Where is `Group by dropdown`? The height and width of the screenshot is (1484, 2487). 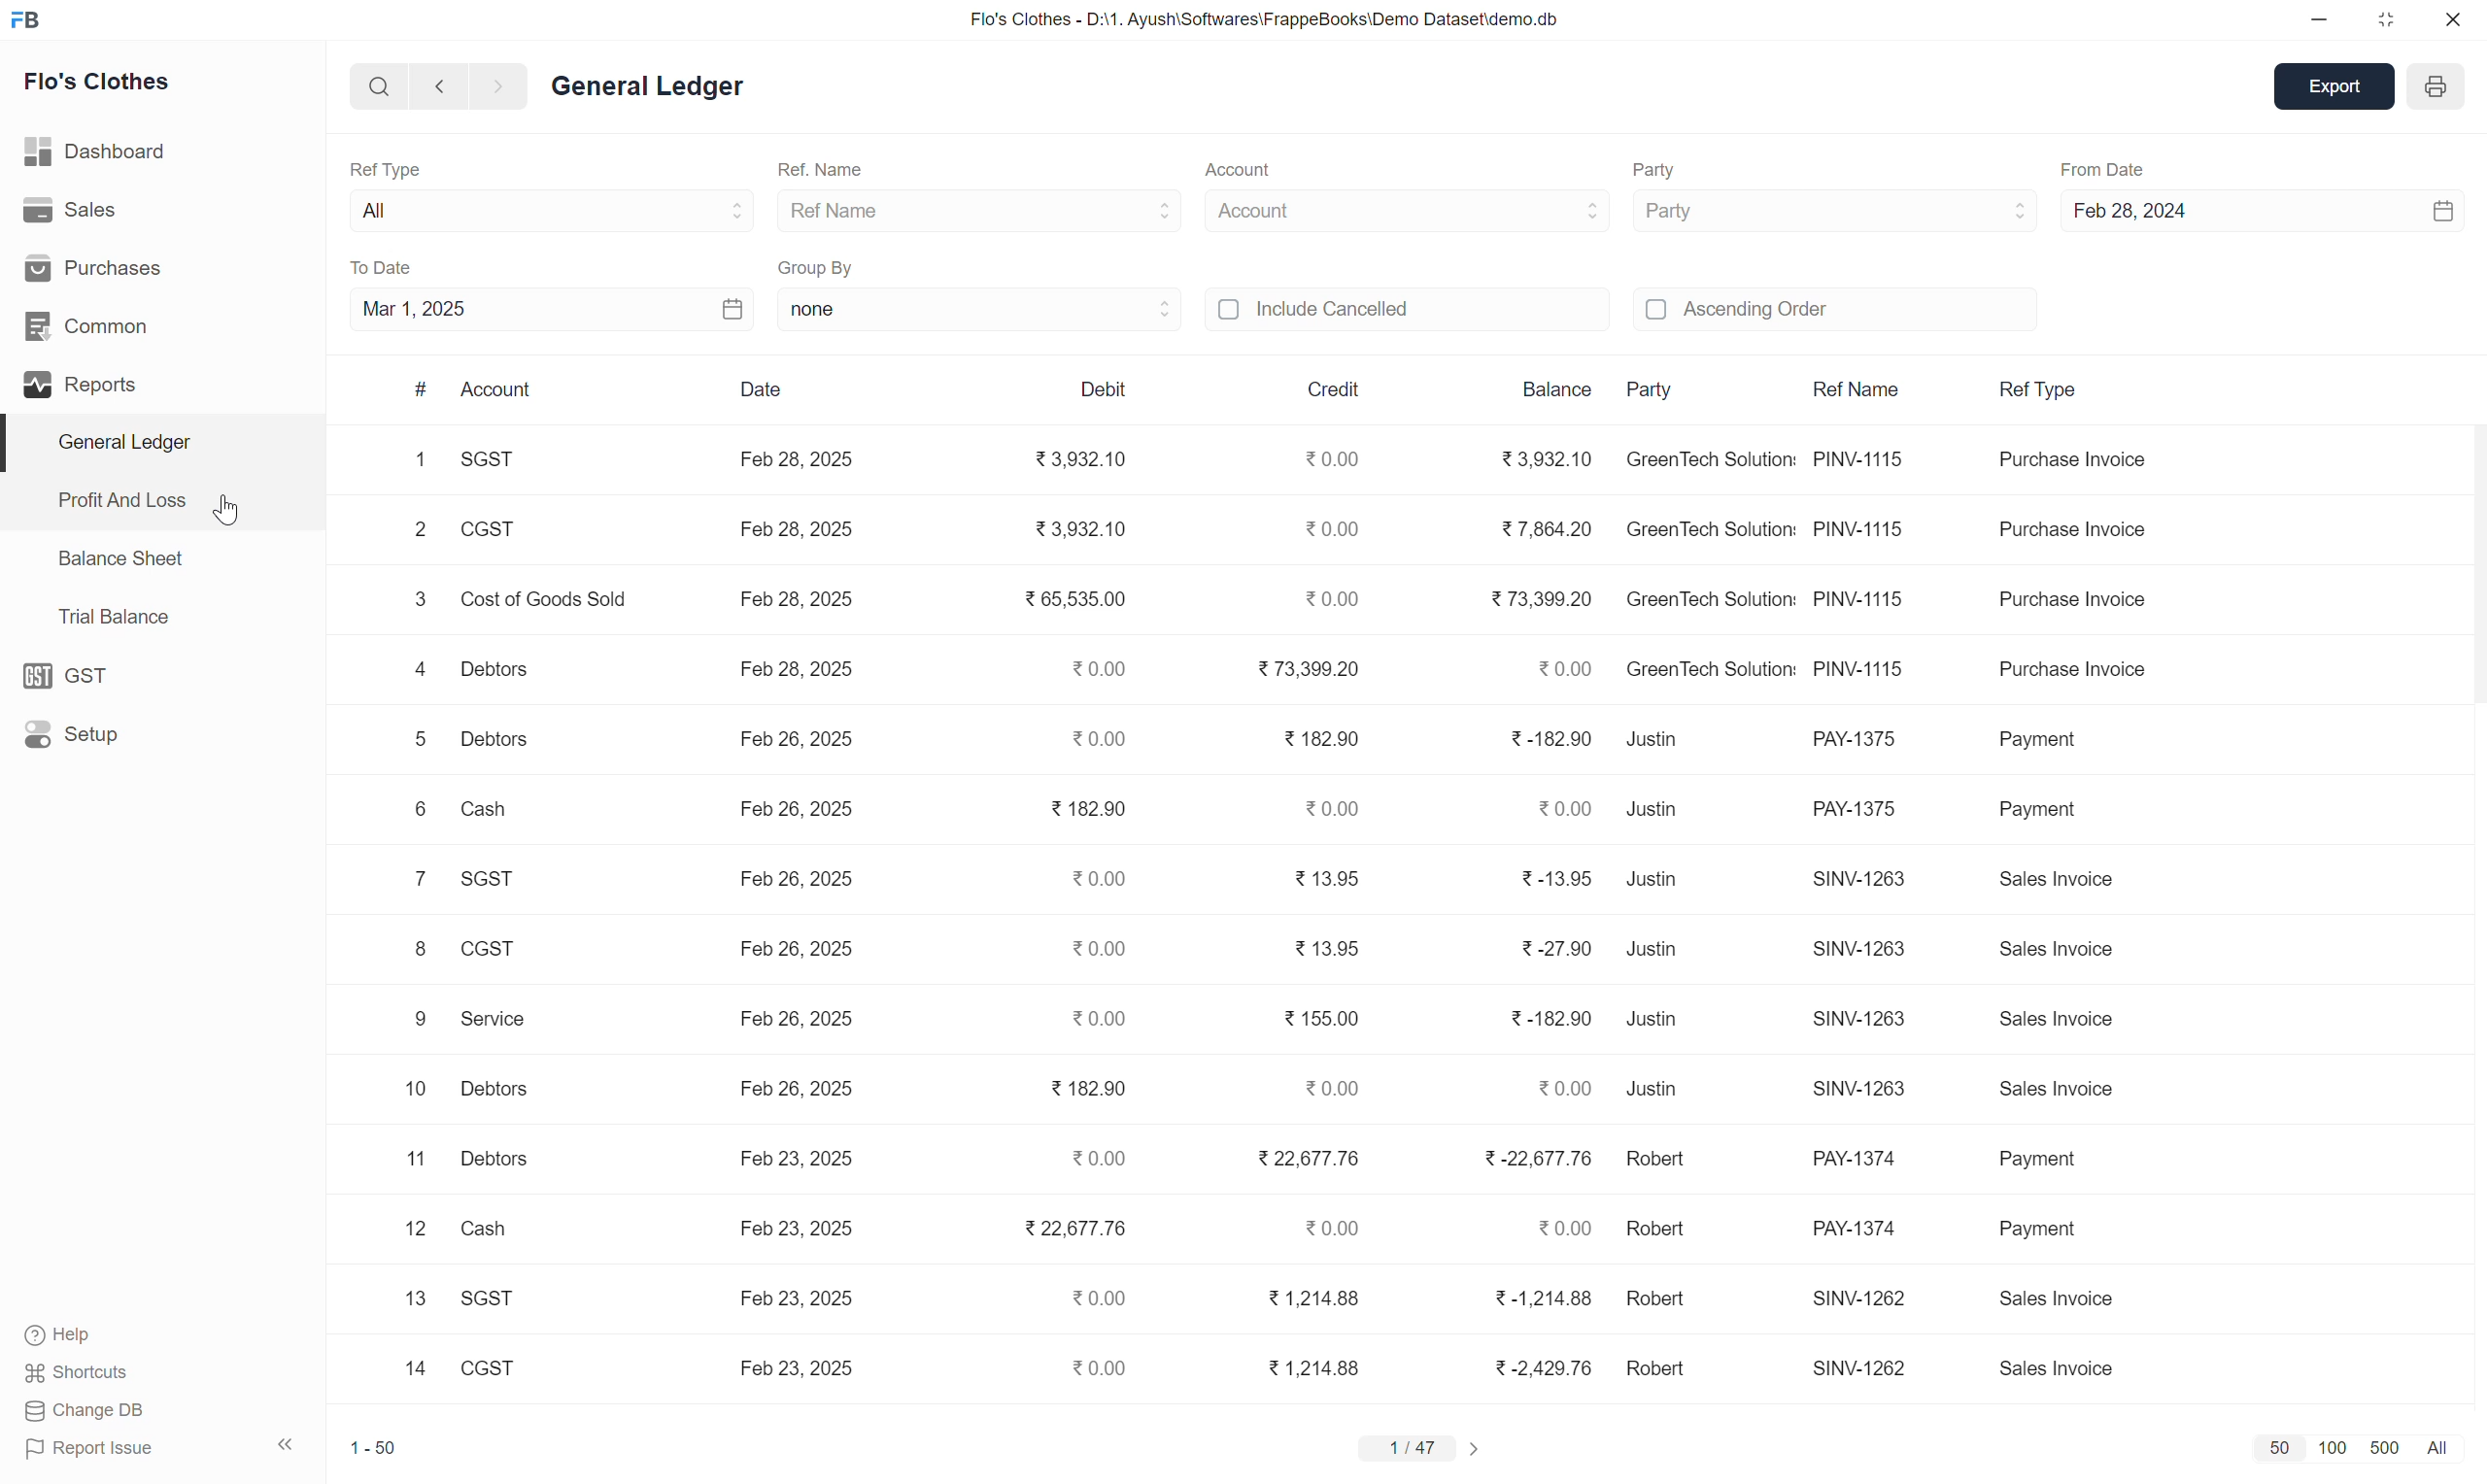
Group by dropdown is located at coordinates (1128, 307).